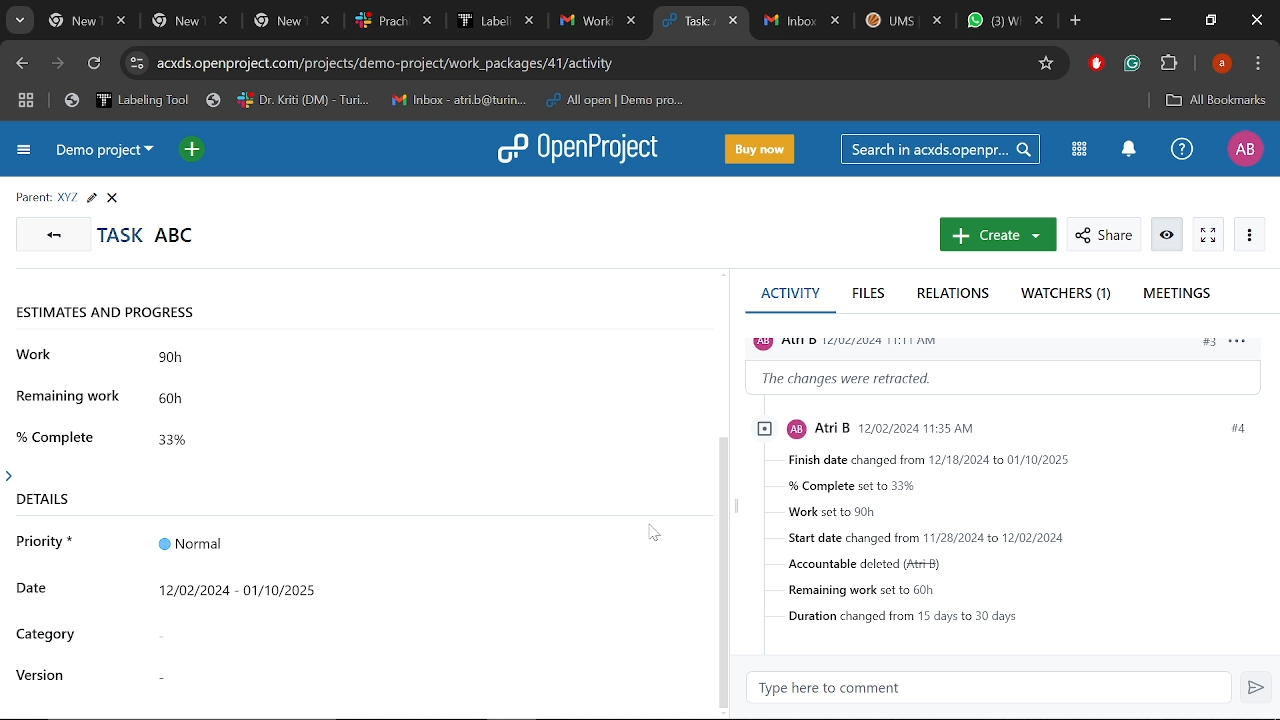  What do you see at coordinates (43, 675) in the screenshot?
I see `version` at bounding box center [43, 675].